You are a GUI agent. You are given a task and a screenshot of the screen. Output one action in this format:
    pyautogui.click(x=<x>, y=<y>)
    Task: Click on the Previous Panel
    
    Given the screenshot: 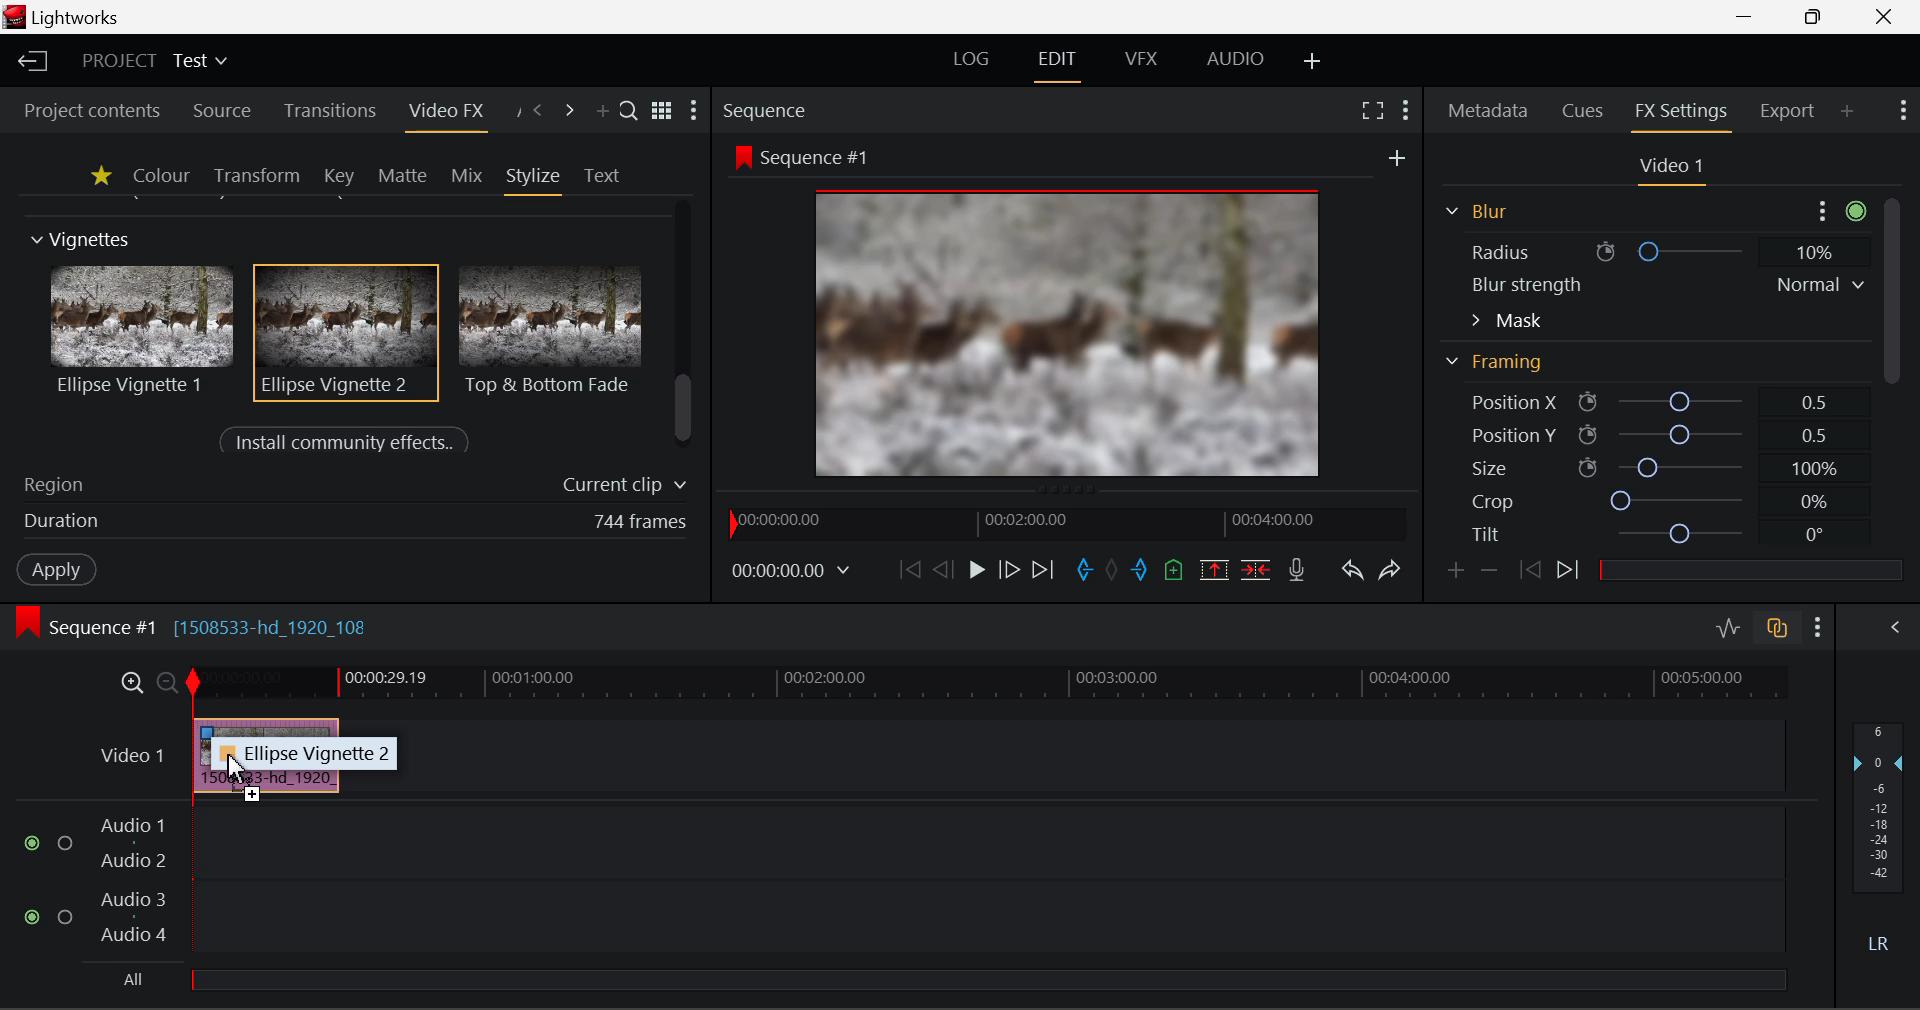 What is the action you would take?
    pyautogui.click(x=538, y=111)
    